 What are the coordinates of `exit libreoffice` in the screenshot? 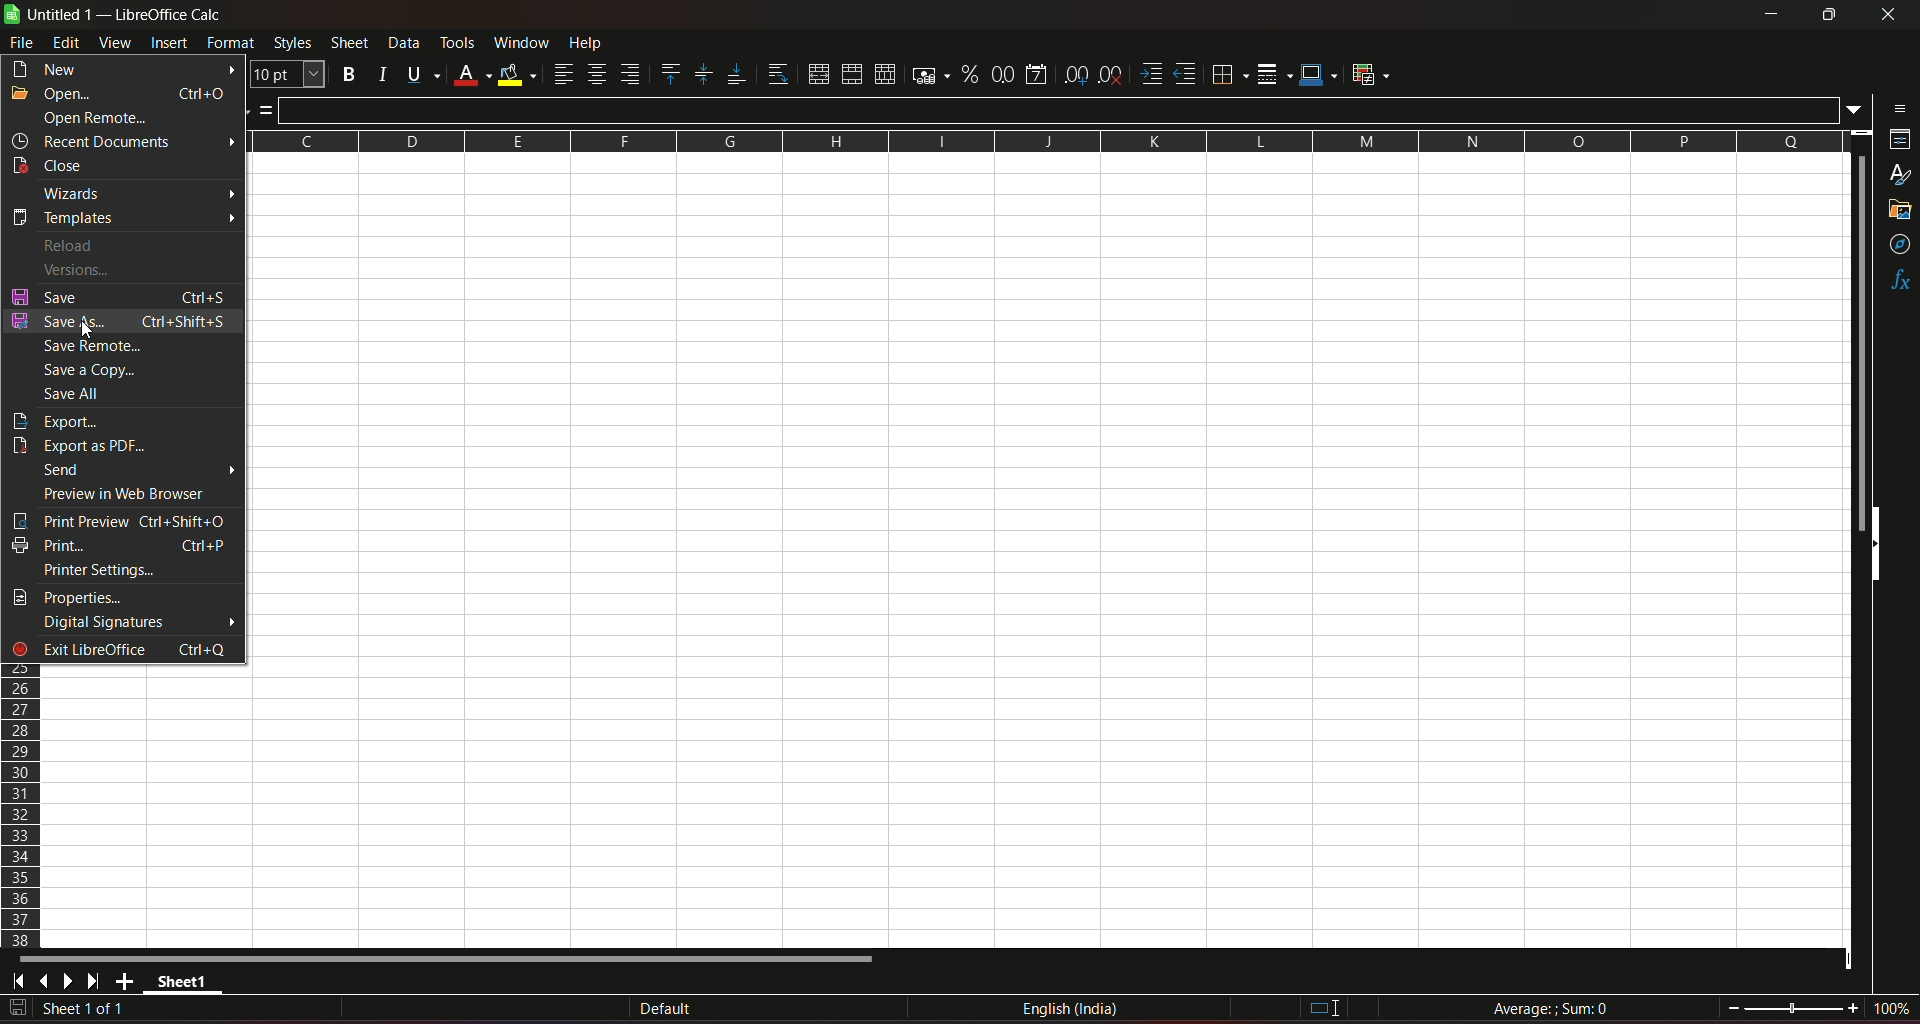 It's located at (123, 650).